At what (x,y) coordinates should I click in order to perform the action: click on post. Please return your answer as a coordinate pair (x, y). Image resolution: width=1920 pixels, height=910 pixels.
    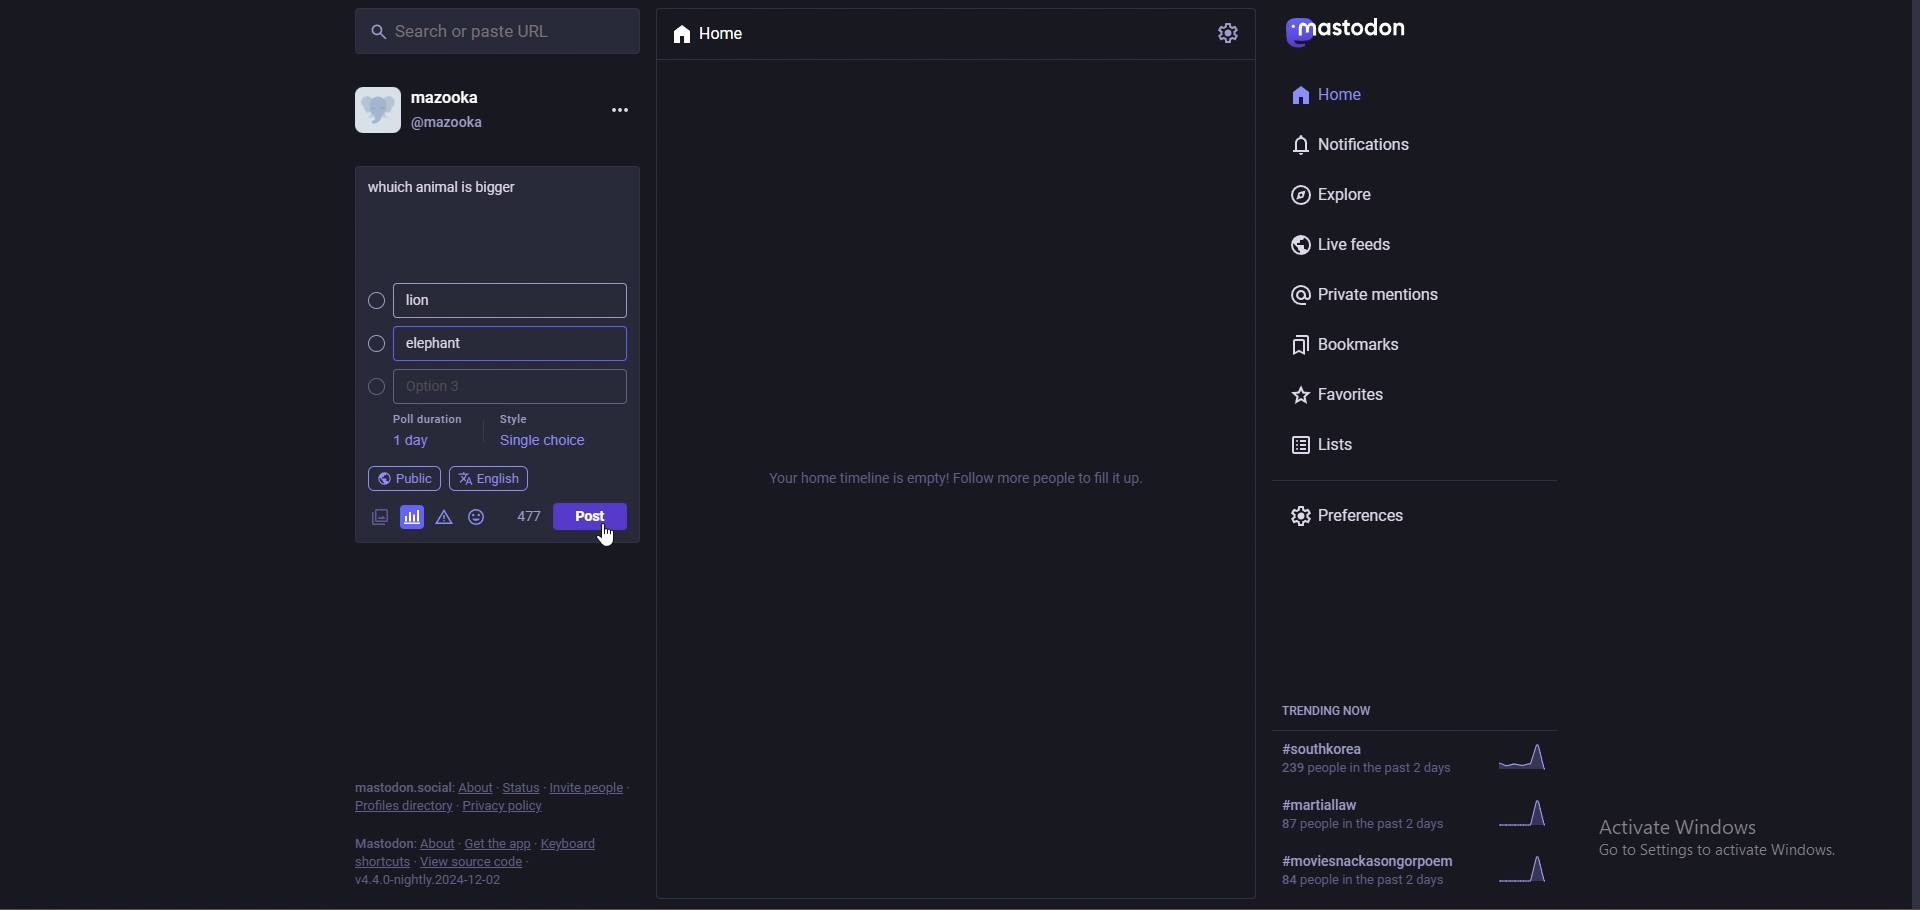
    Looking at the image, I should click on (453, 185).